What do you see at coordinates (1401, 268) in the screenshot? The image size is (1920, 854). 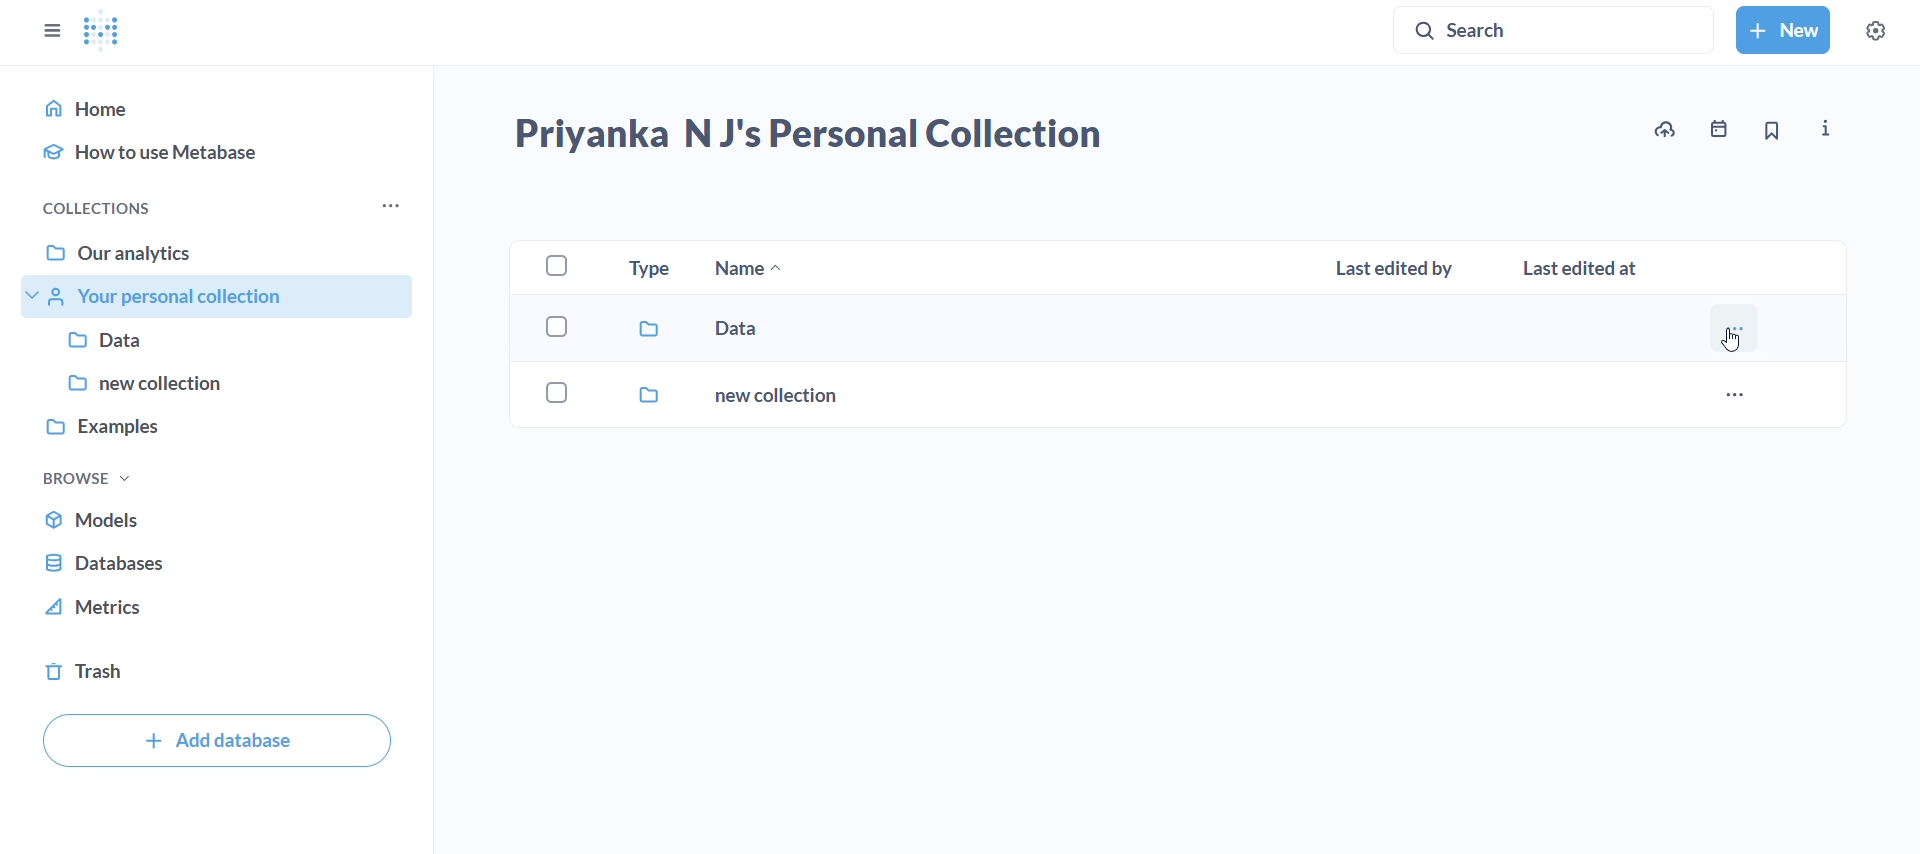 I see `last edited by ` at bounding box center [1401, 268].